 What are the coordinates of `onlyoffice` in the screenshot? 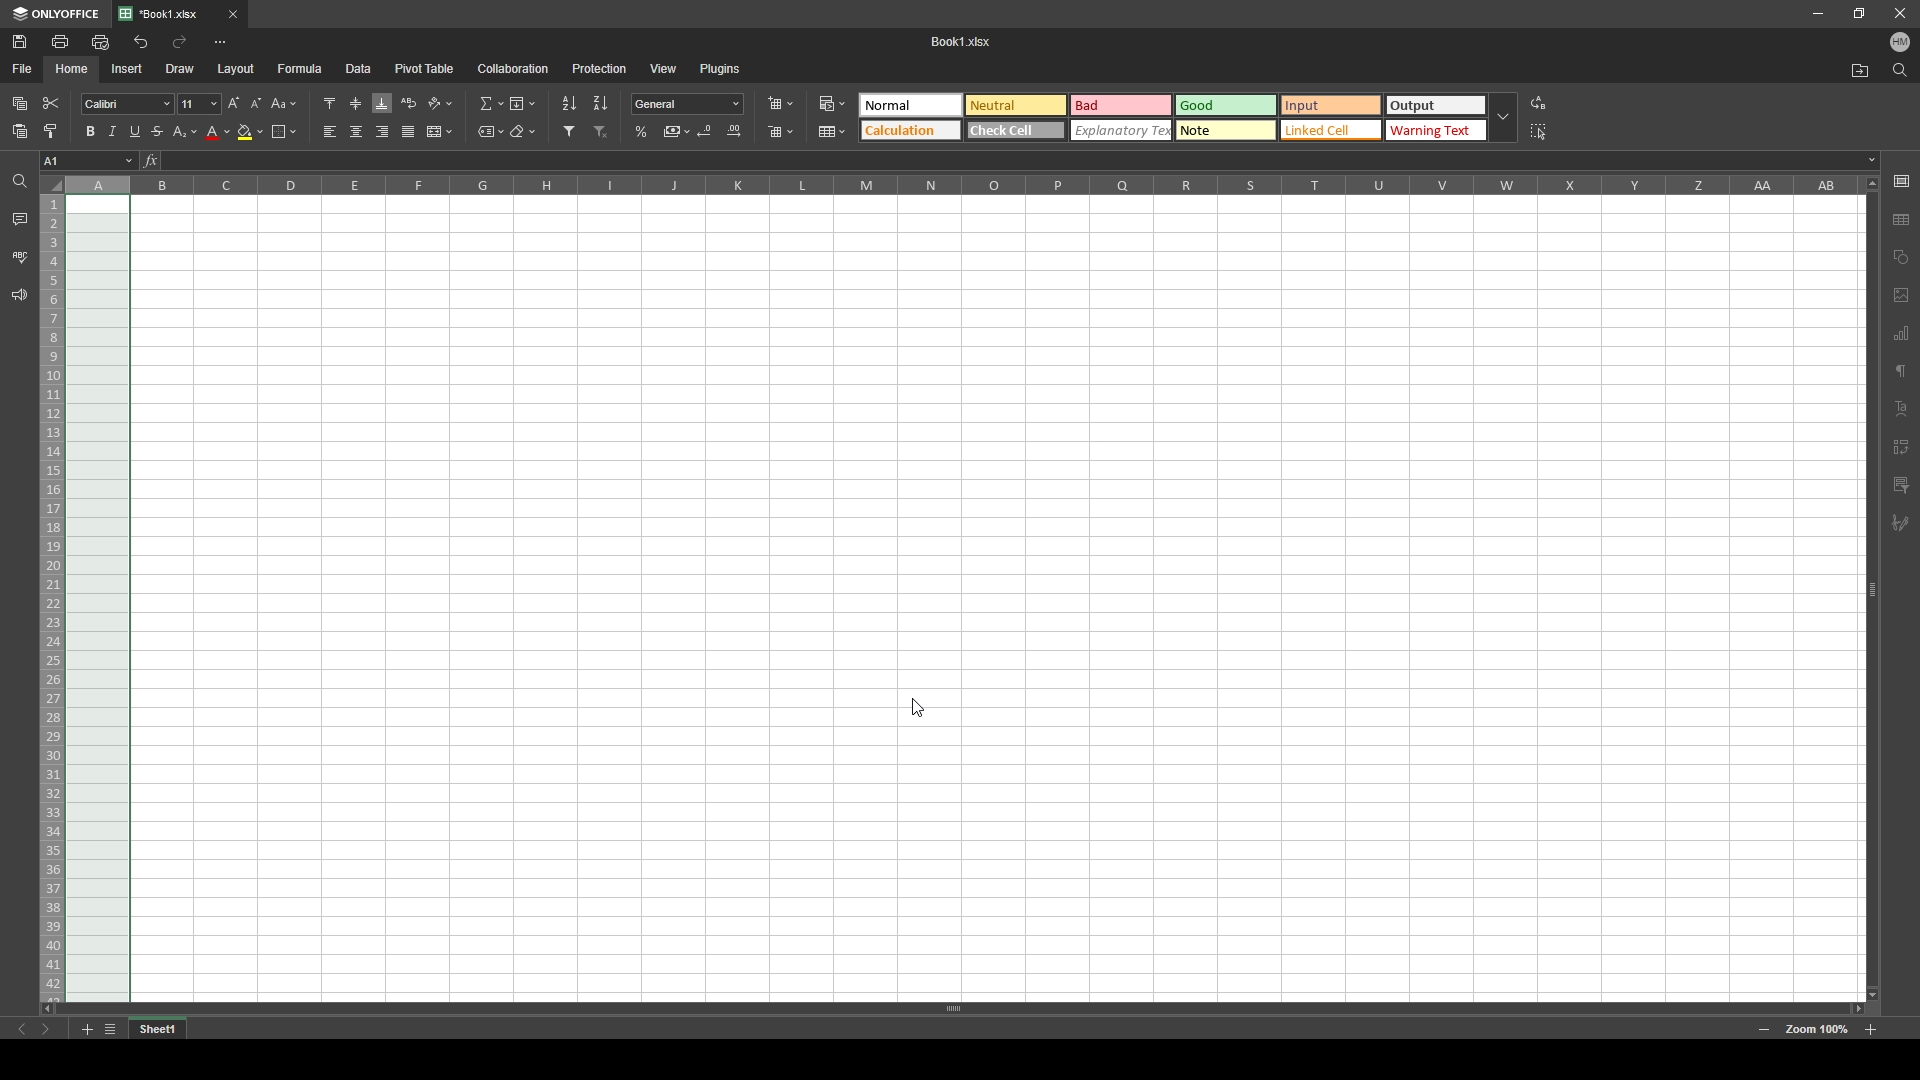 It's located at (57, 14).